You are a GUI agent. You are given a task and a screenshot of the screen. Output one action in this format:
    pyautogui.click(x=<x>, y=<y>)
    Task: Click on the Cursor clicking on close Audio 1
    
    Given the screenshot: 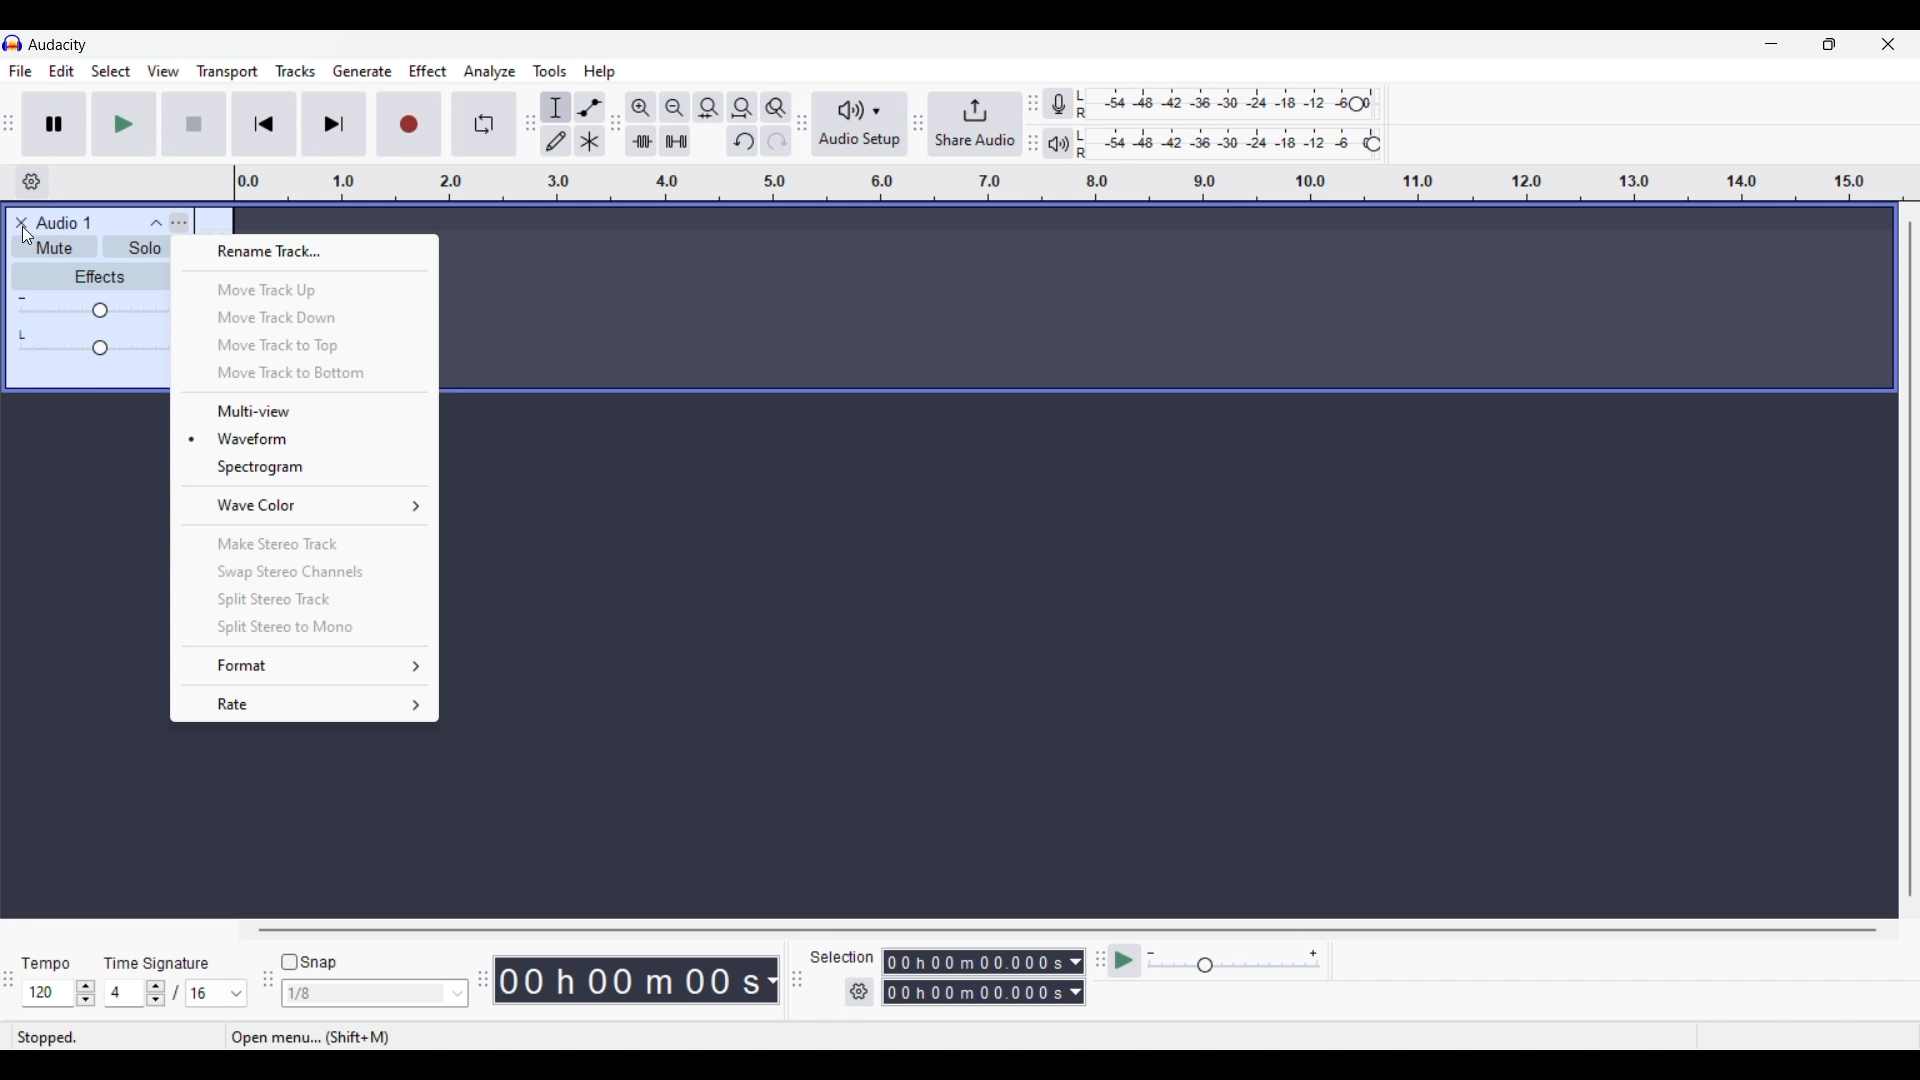 What is the action you would take?
    pyautogui.click(x=28, y=236)
    